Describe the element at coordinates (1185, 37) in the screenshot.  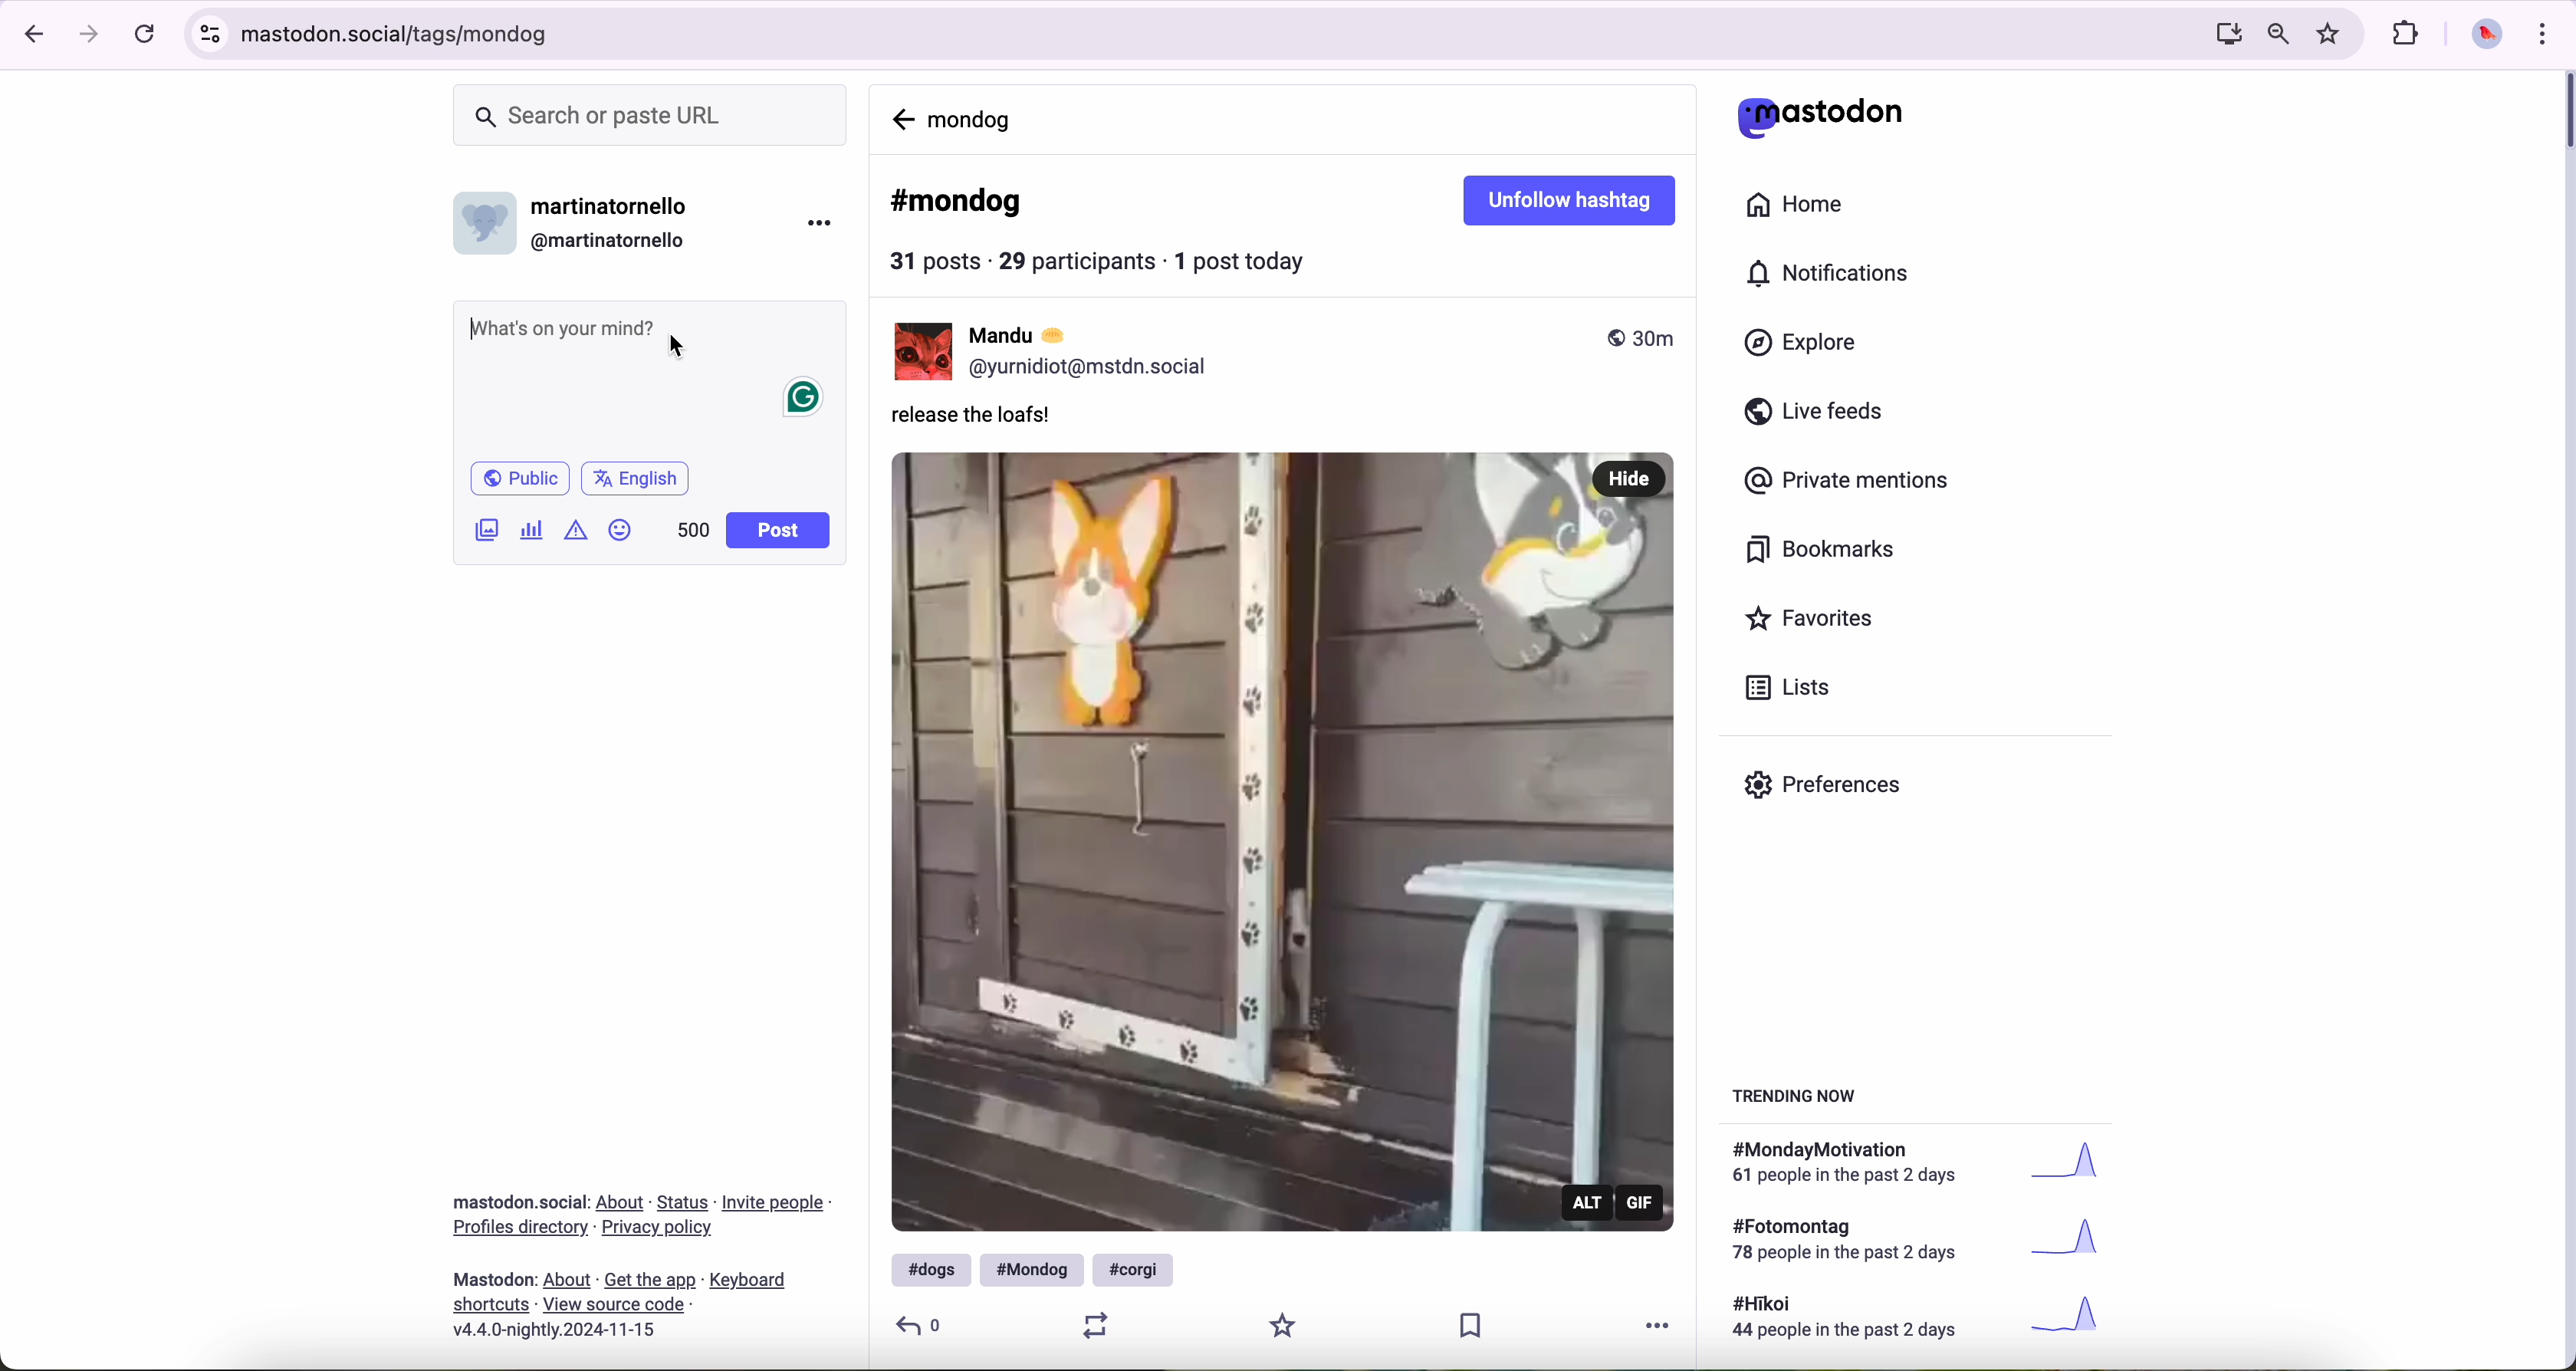
I see `URL` at that location.